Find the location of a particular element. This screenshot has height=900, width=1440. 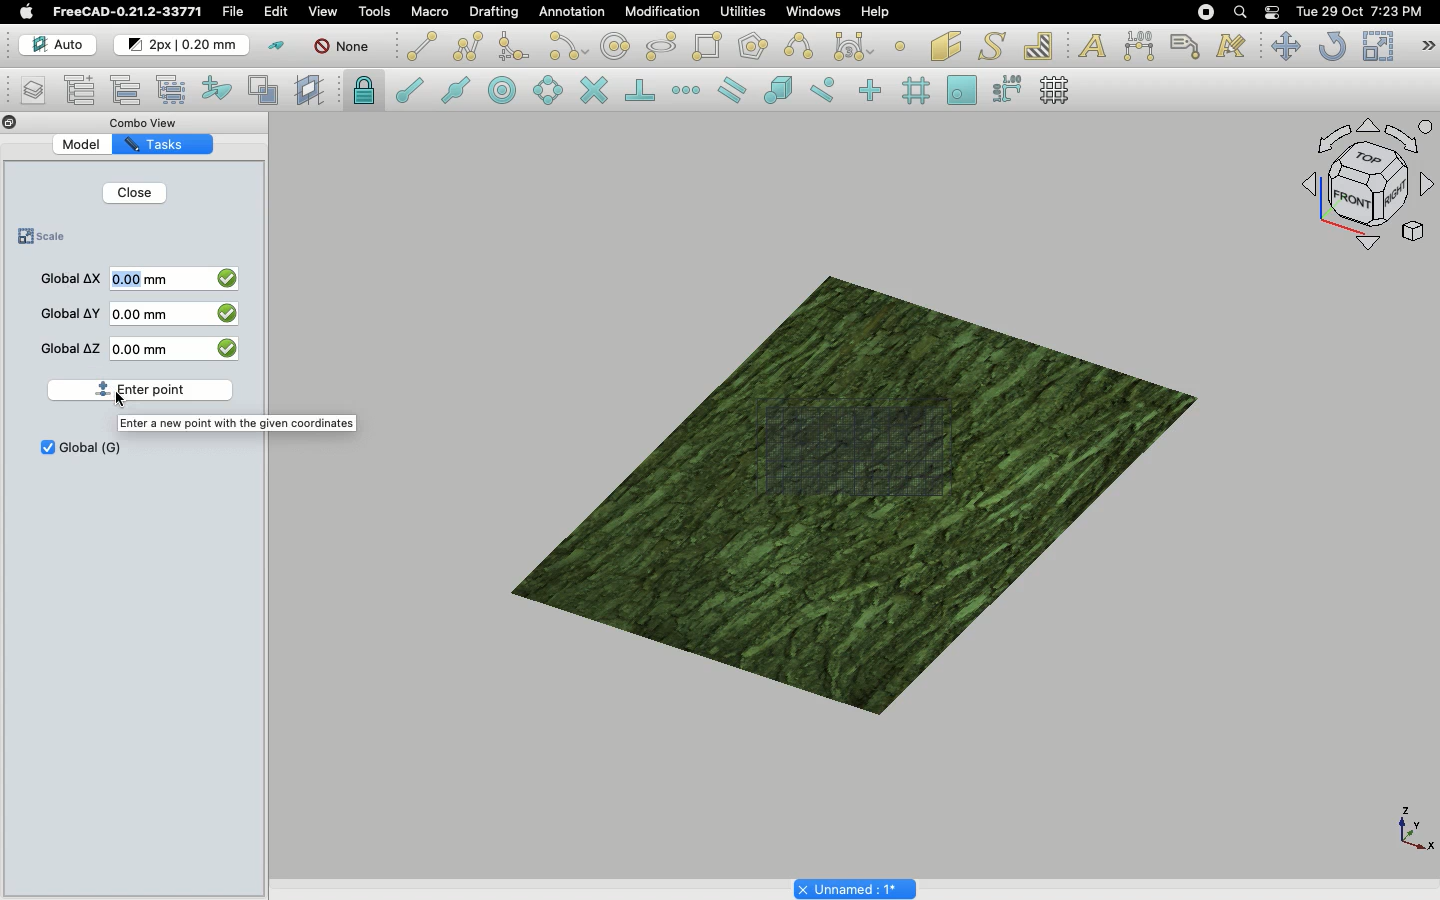

Collapse is located at coordinates (28, 123).